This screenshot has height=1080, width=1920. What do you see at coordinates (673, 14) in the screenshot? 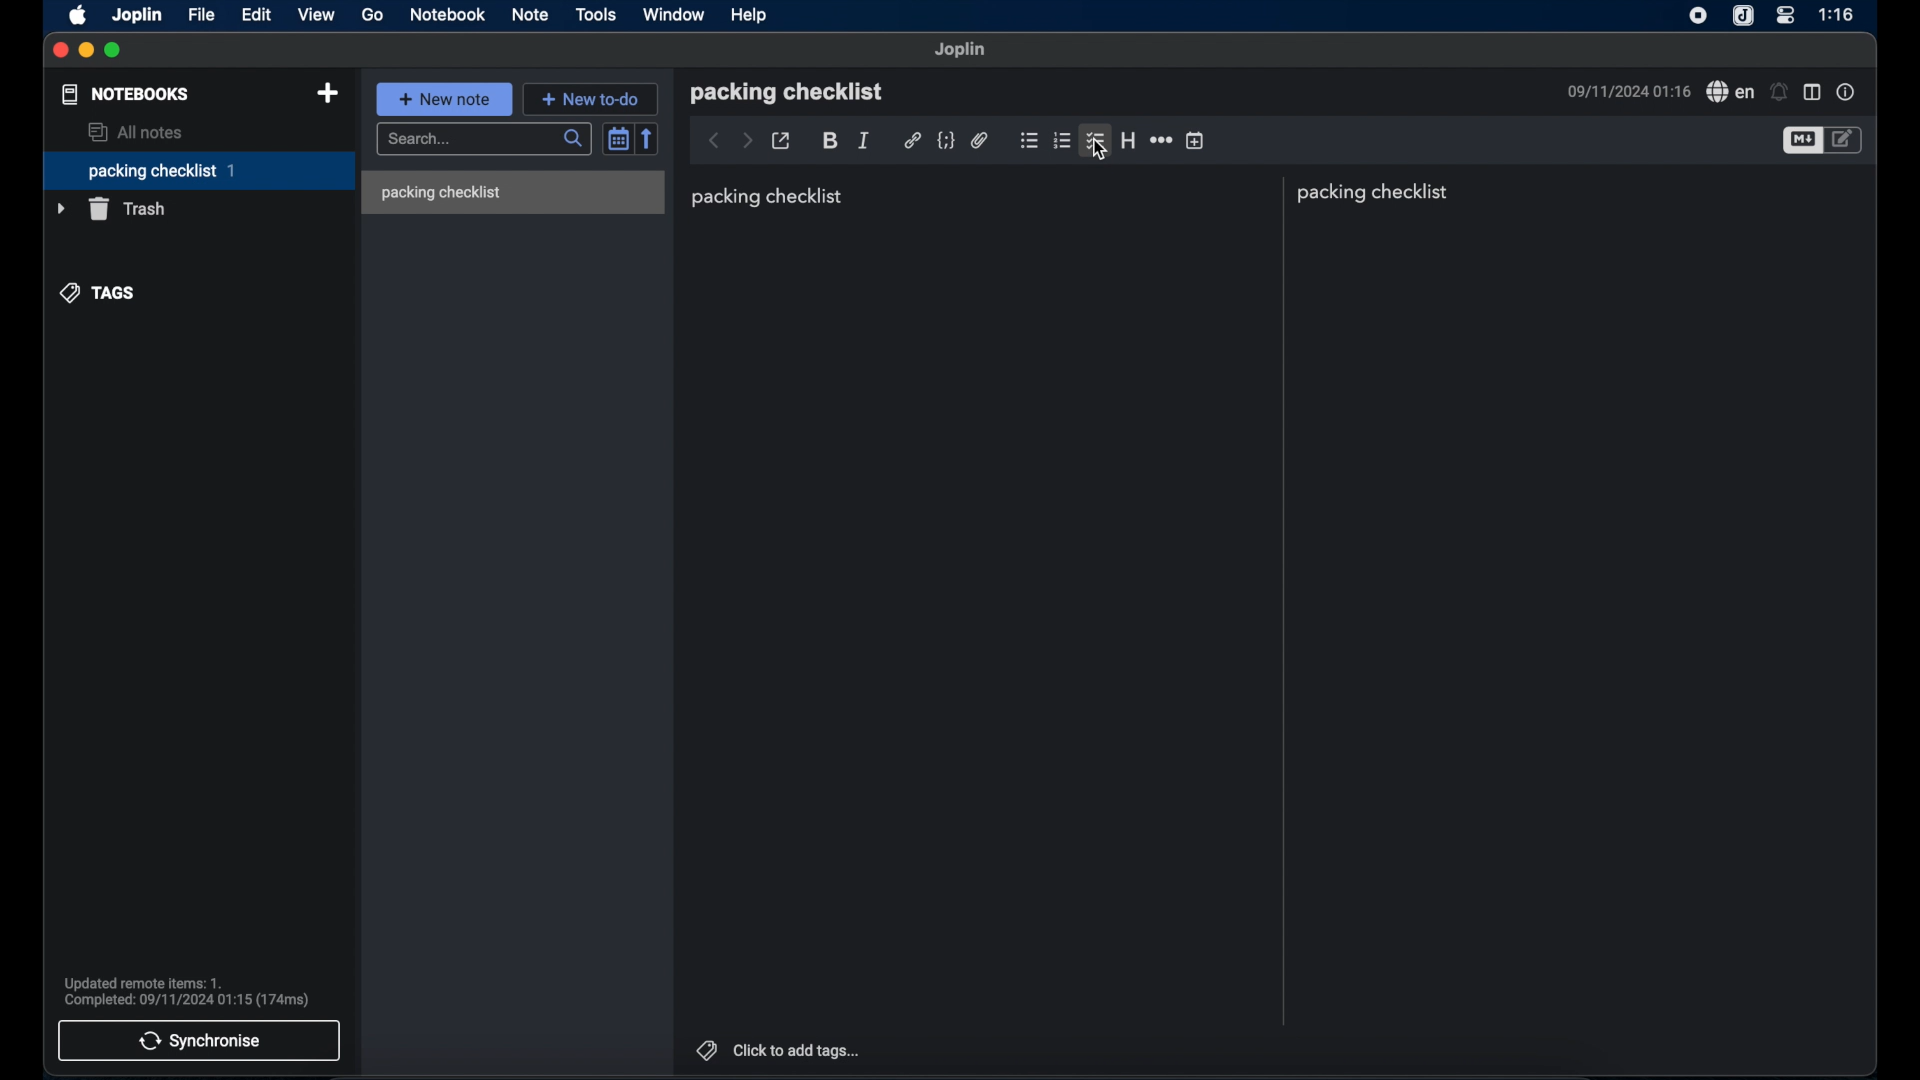
I see `window` at bounding box center [673, 14].